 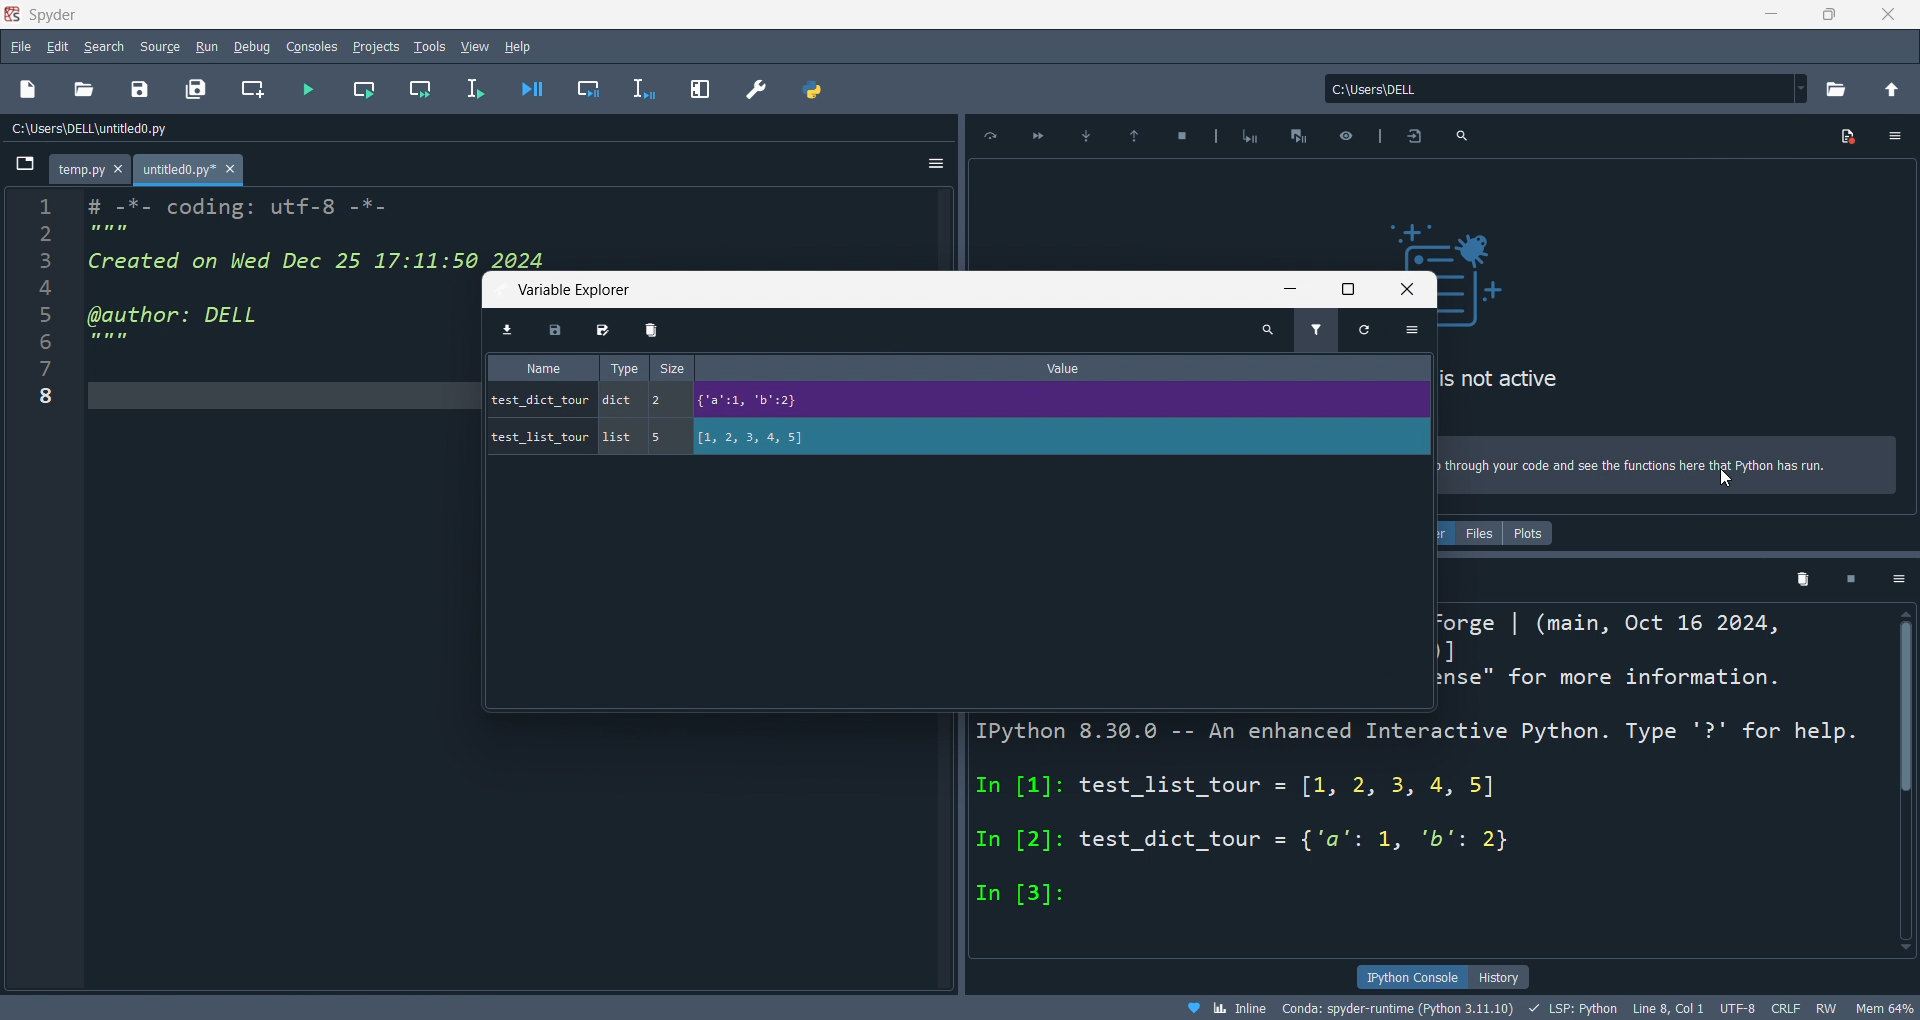 What do you see at coordinates (86, 87) in the screenshot?
I see `open file` at bounding box center [86, 87].